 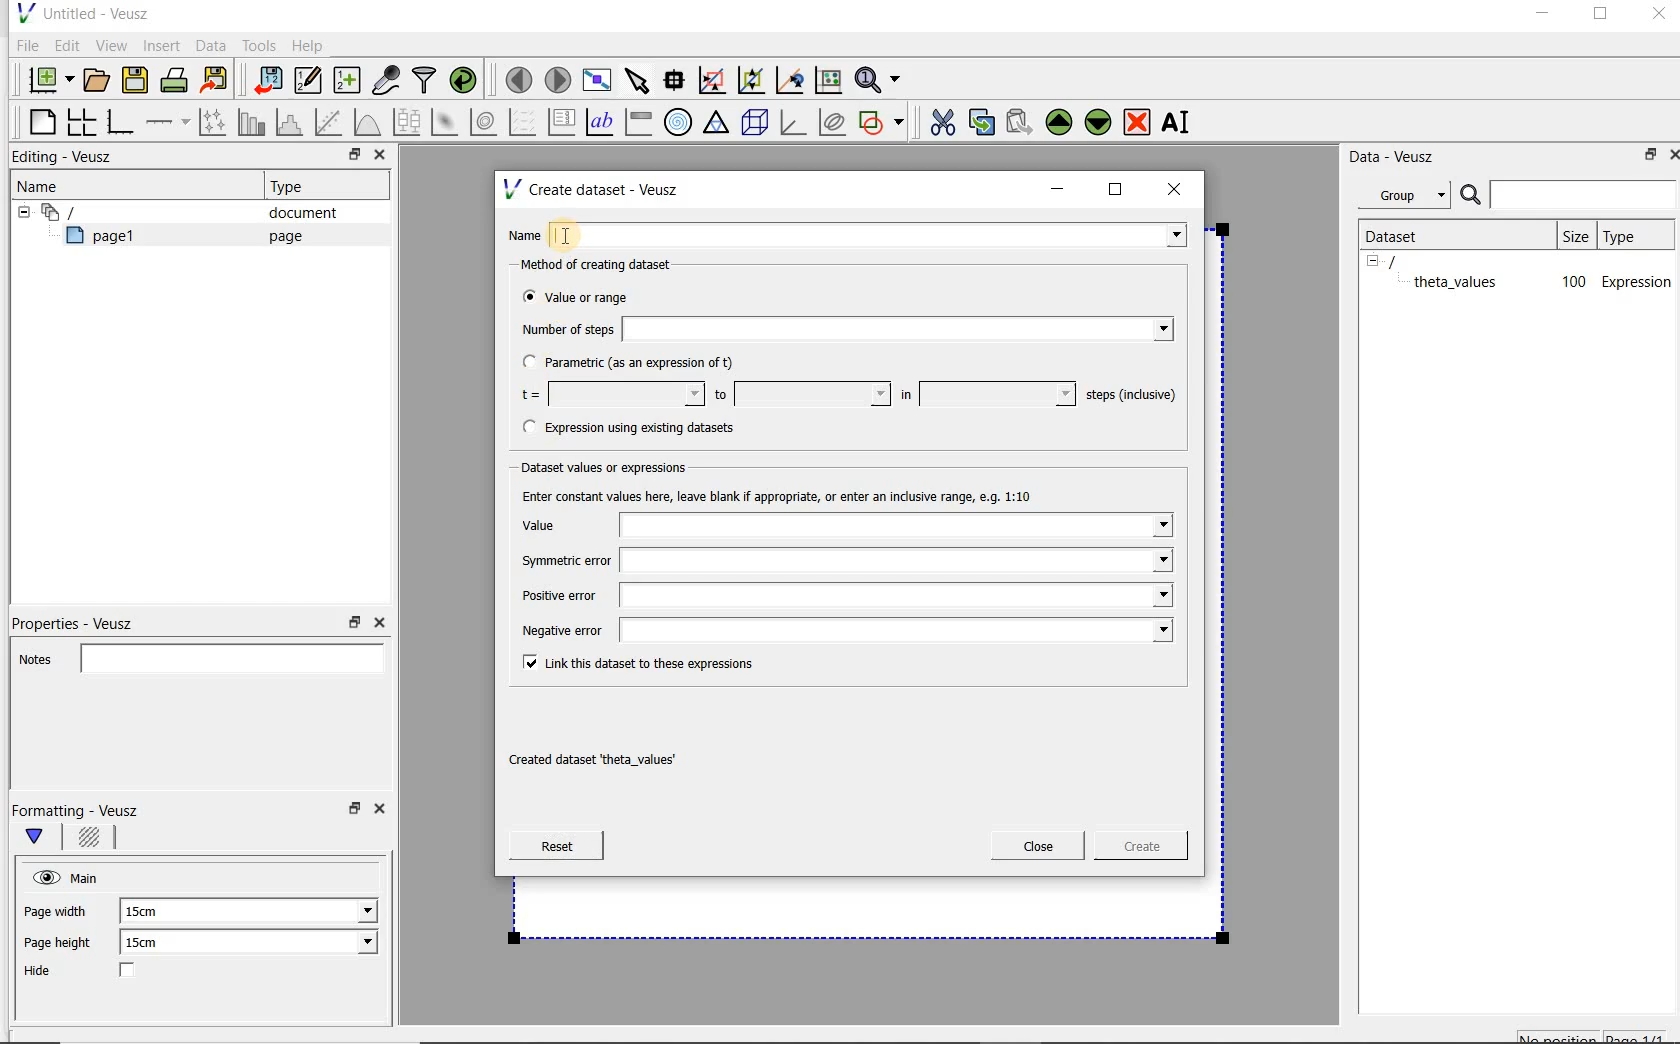 What do you see at coordinates (1569, 193) in the screenshot?
I see `Search bar` at bounding box center [1569, 193].